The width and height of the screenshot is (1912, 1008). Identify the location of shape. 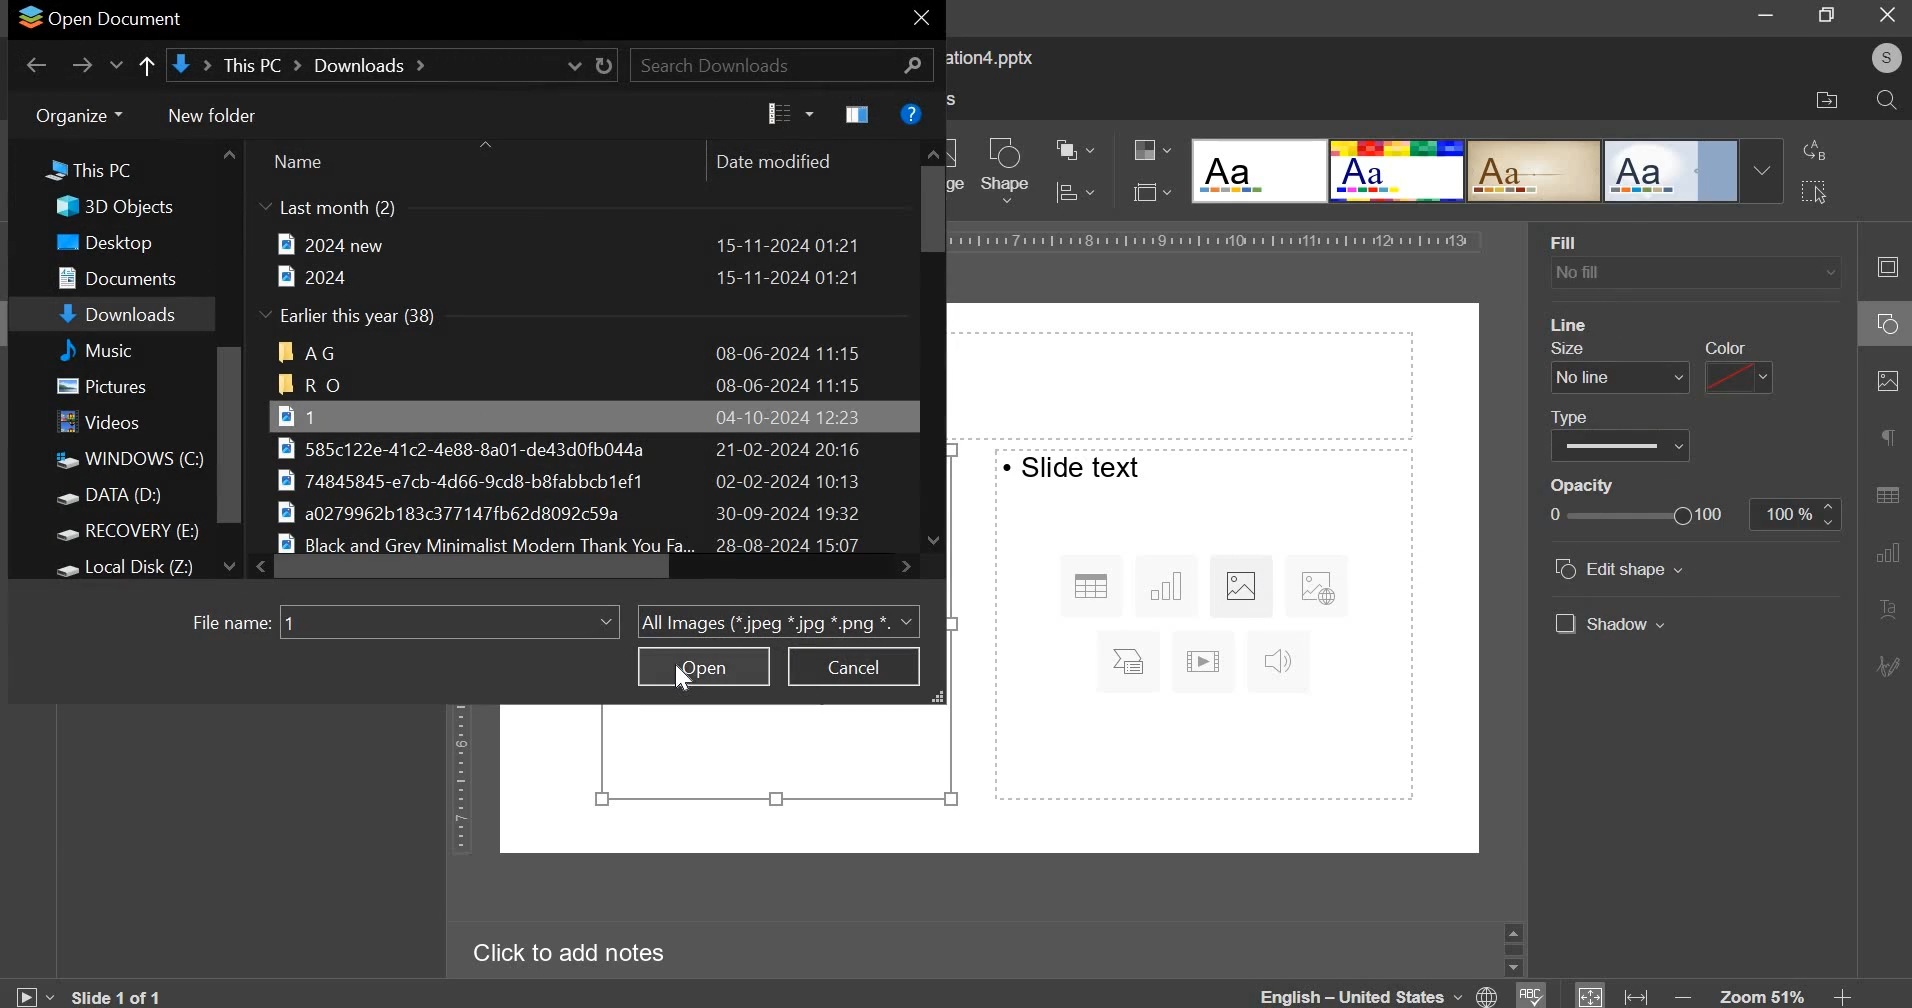
(1006, 170).